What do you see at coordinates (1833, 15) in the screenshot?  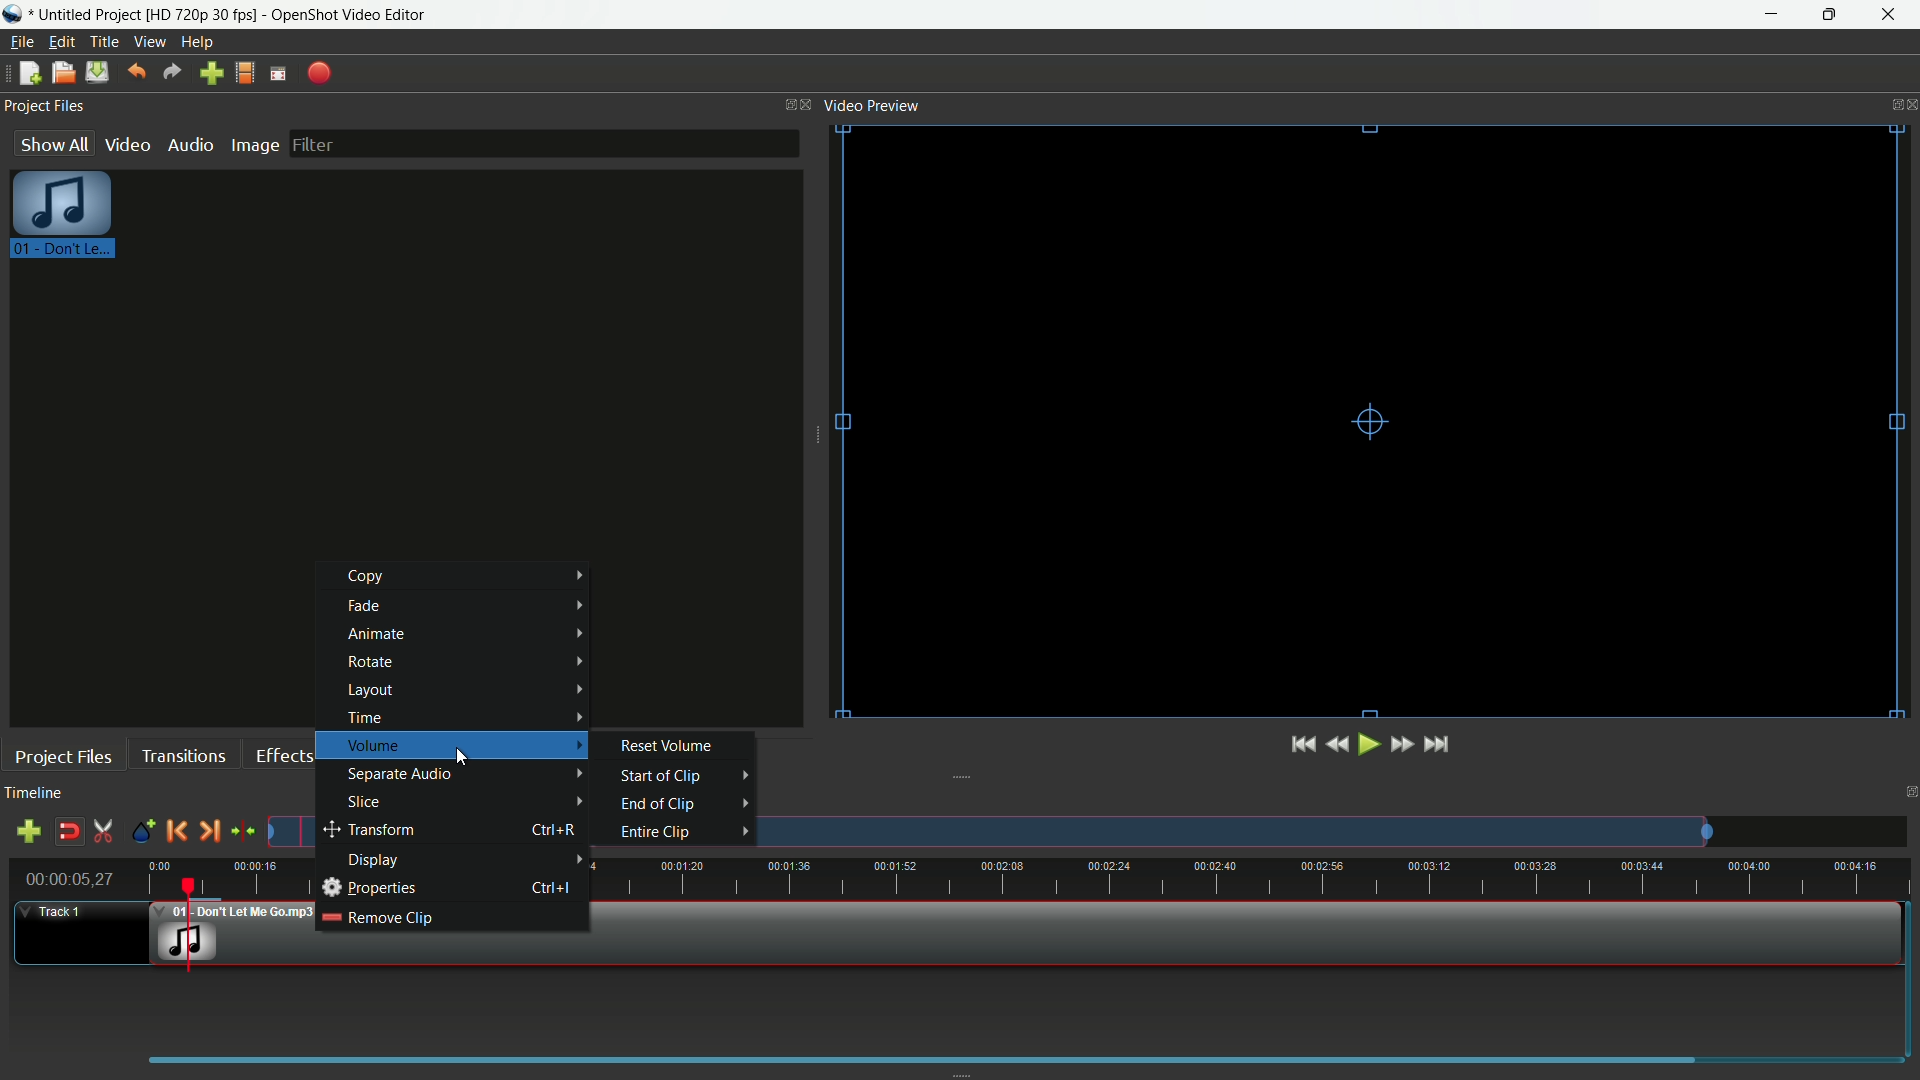 I see `maximize` at bounding box center [1833, 15].